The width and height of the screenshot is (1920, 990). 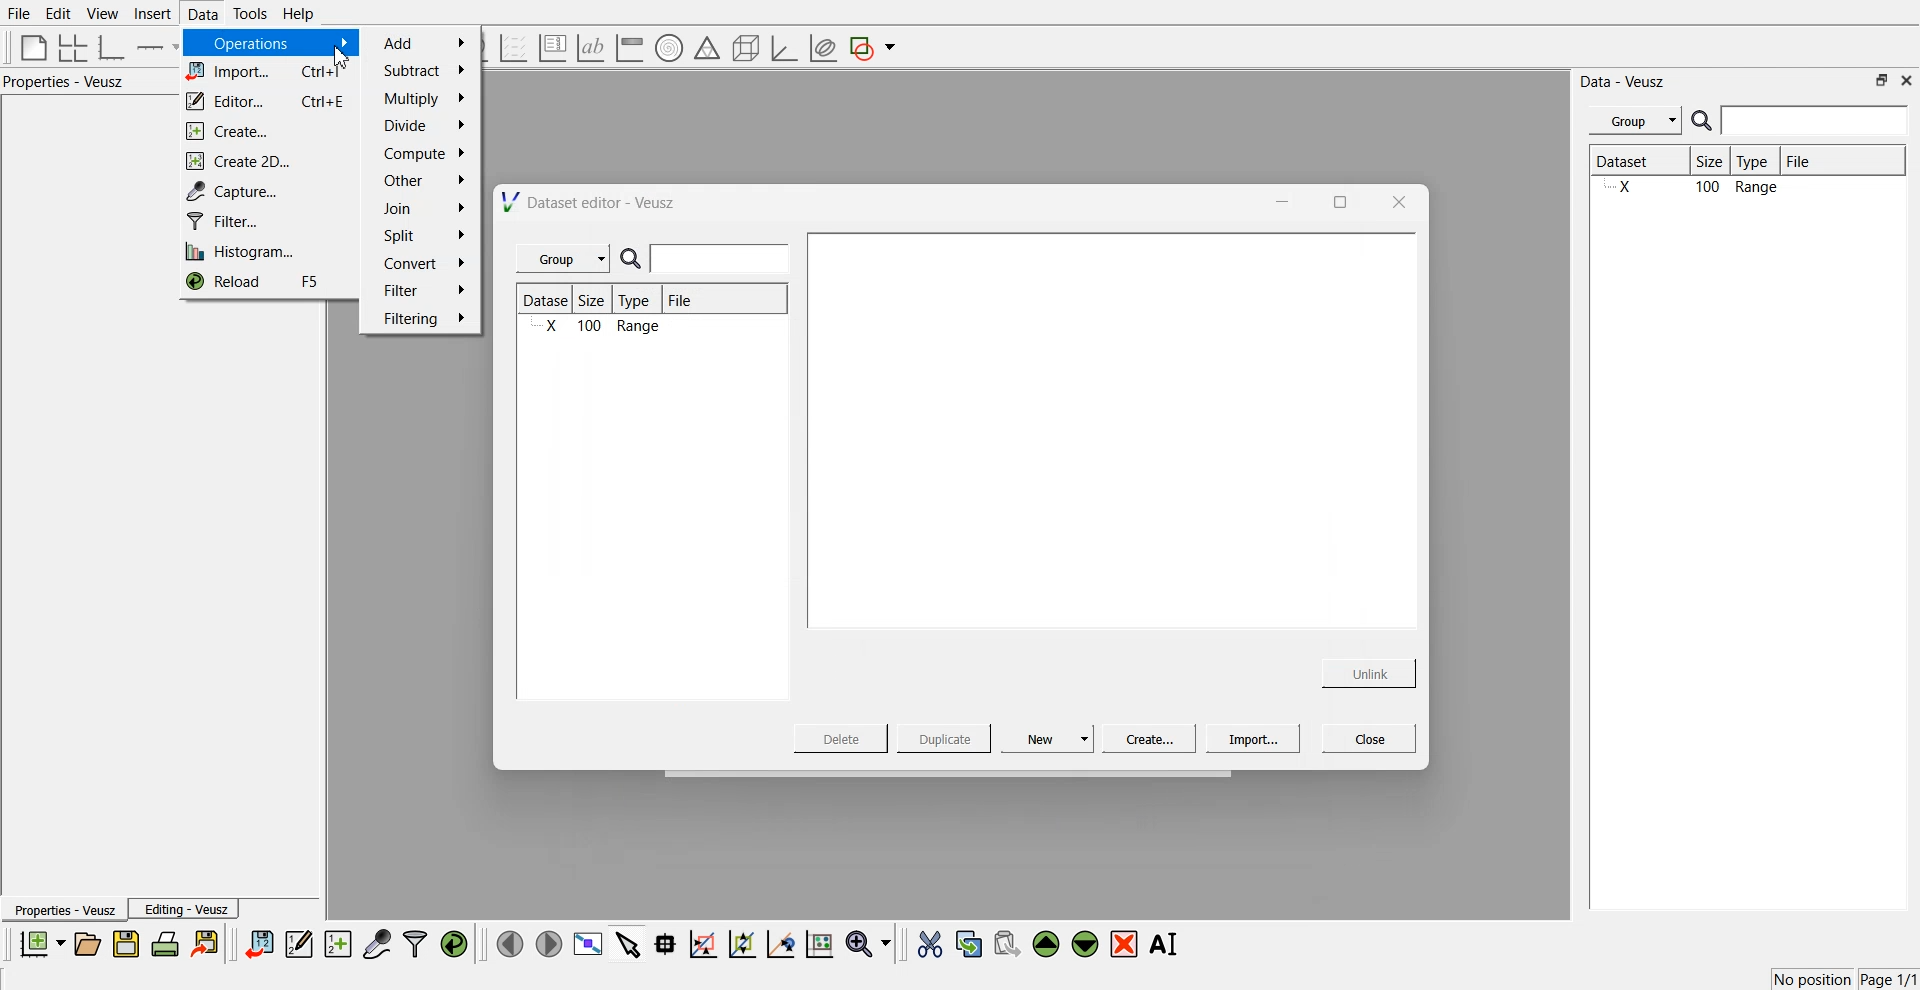 What do you see at coordinates (186, 909) in the screenshot?
I see `Editing - Veusz` at bounding box center [186, 909].